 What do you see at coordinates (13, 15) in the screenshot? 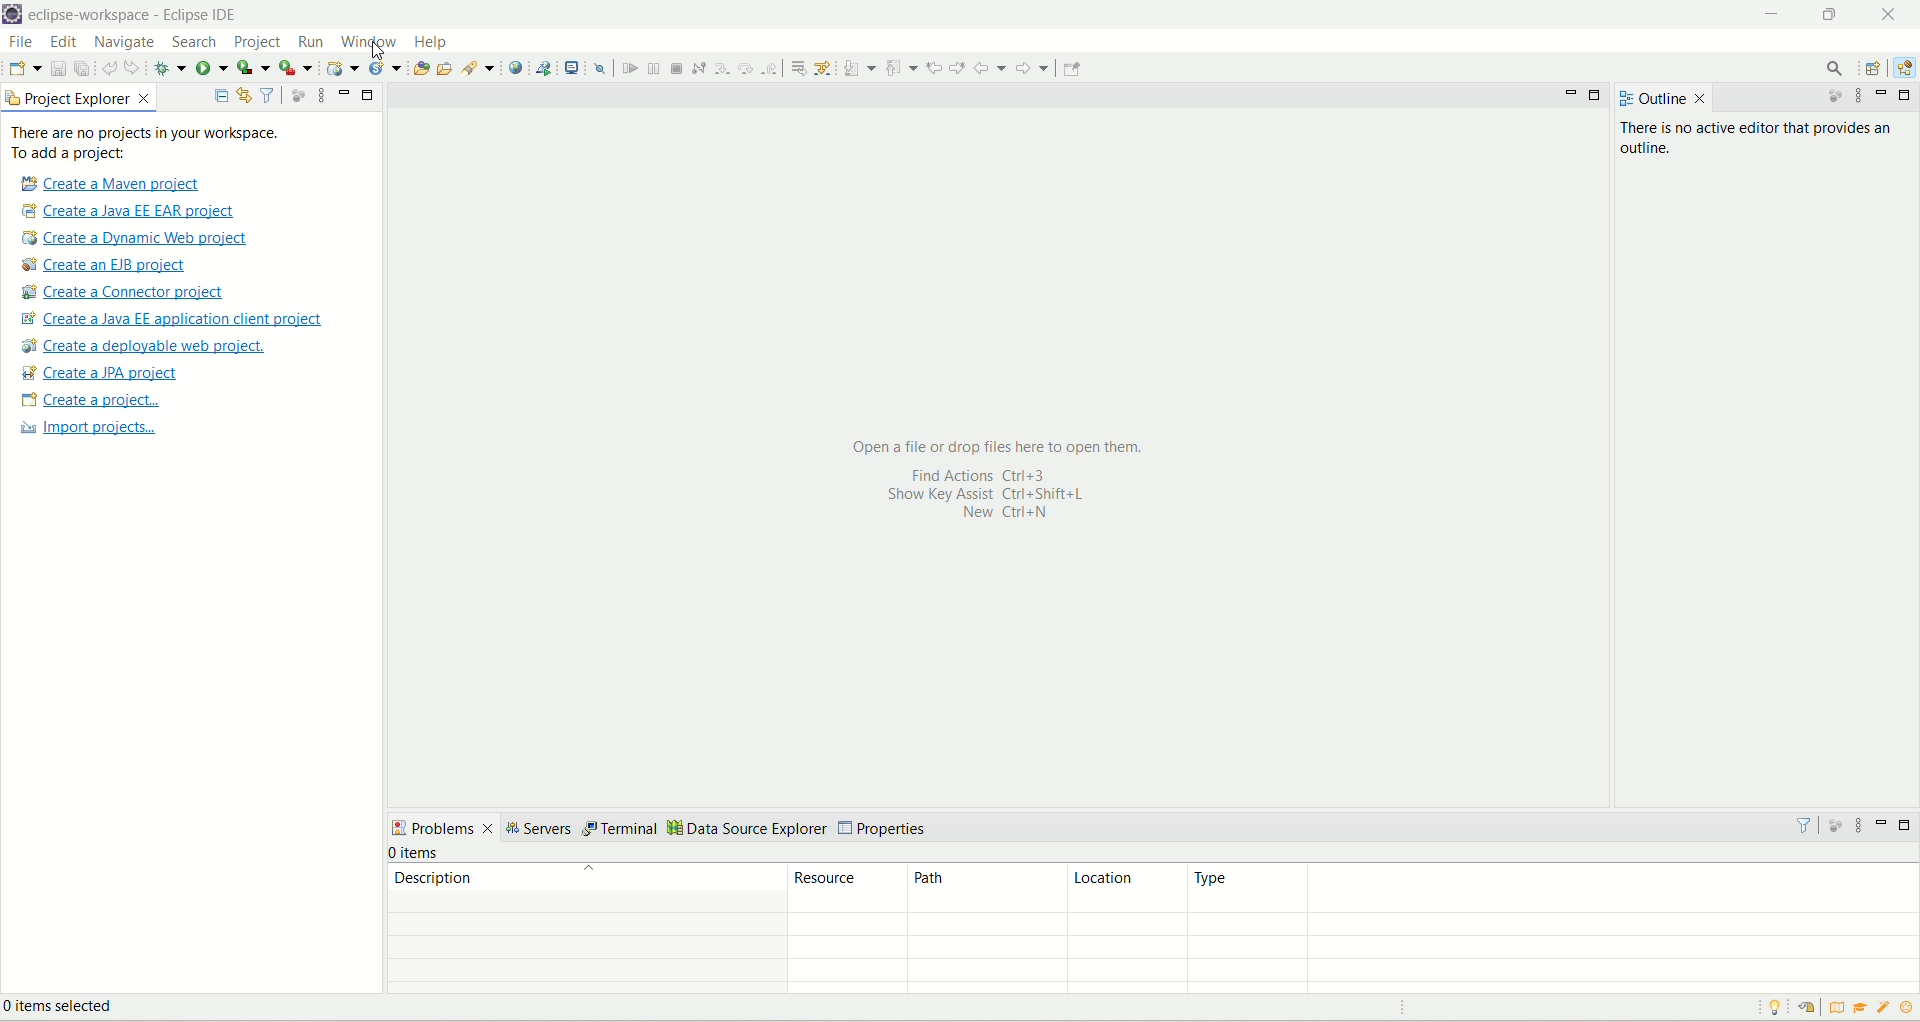
I see `logo` at bounding box center [13, 15].